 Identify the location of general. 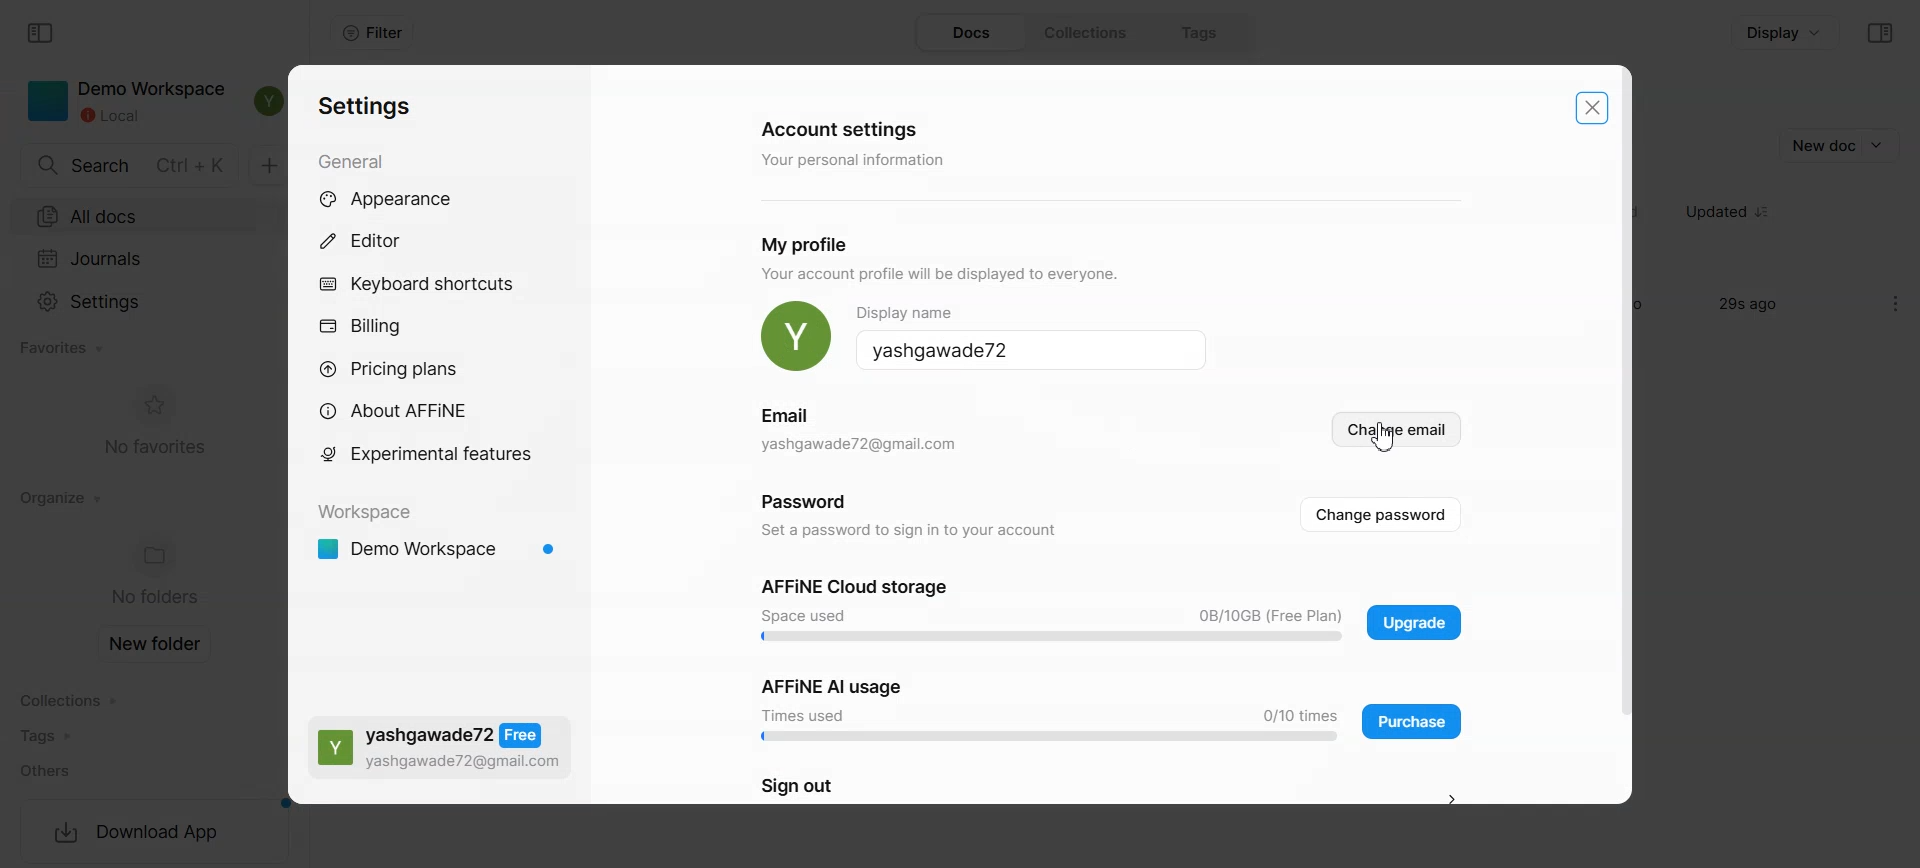
(354, 162).